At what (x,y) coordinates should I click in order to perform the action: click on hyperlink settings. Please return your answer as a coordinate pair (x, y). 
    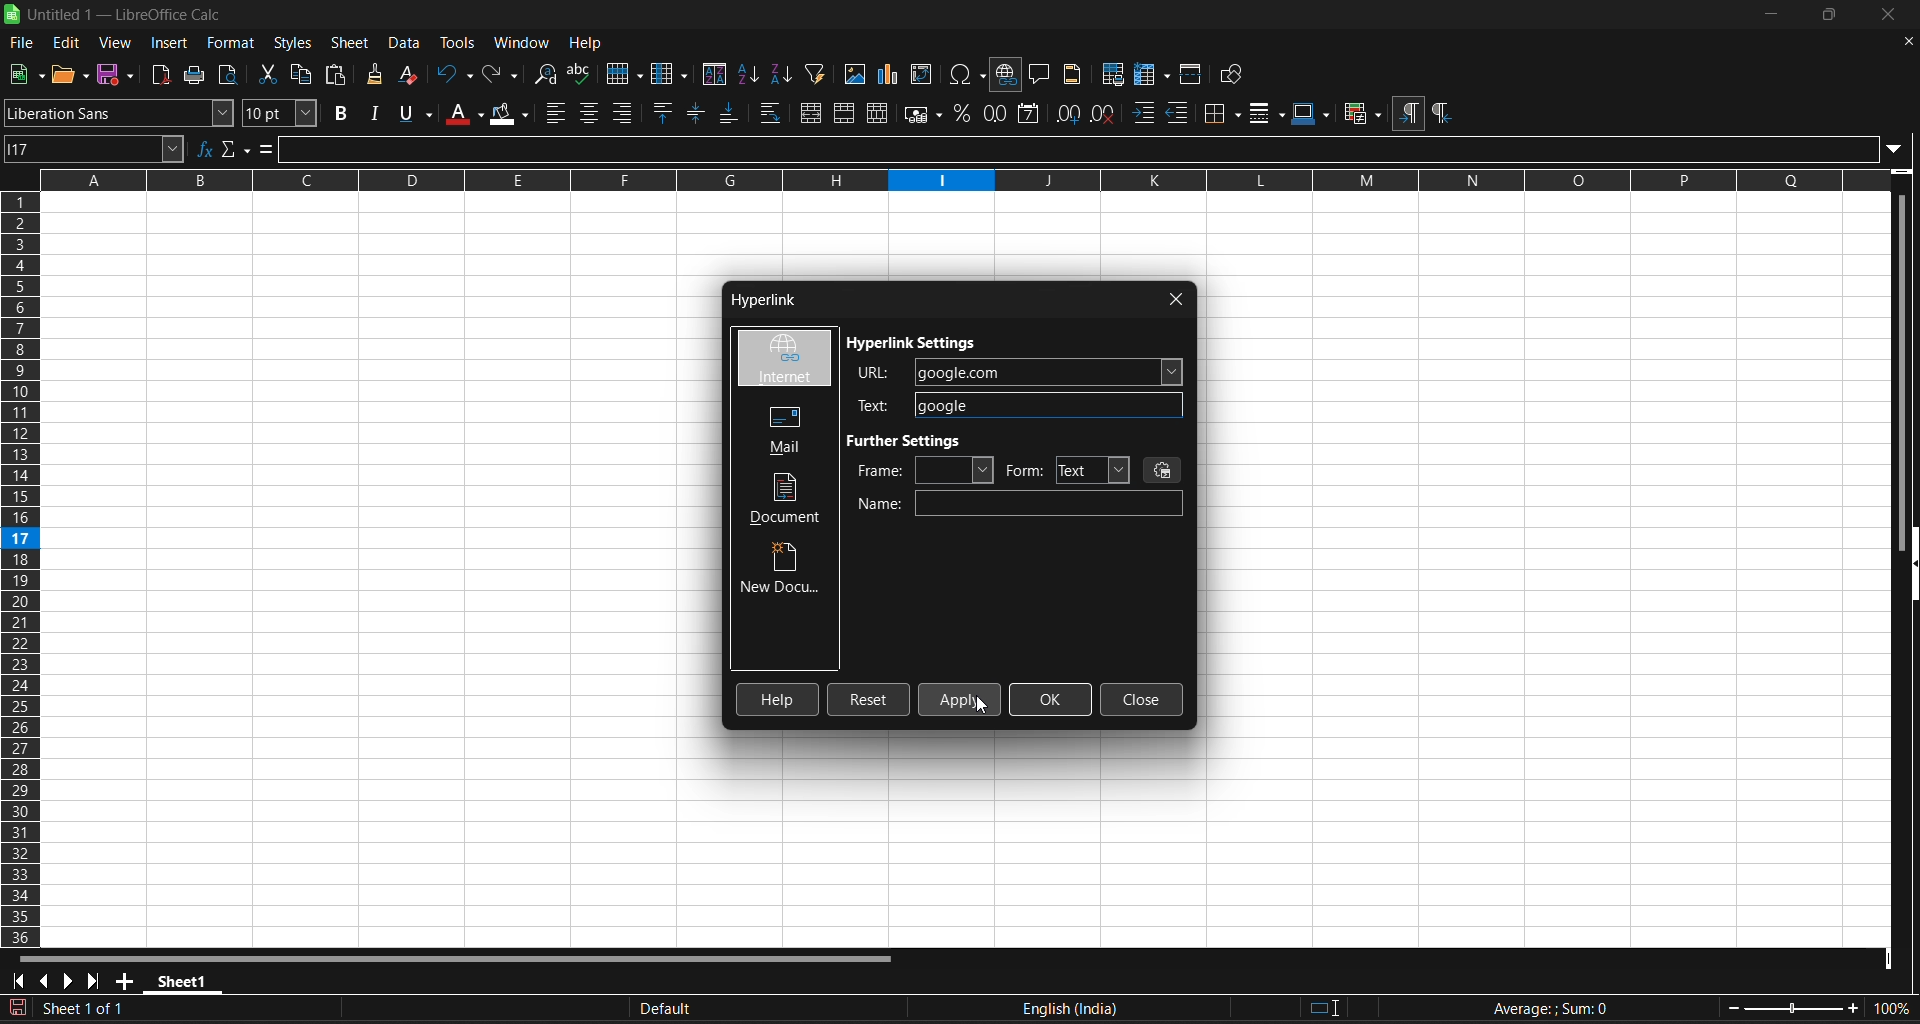
    Looking at the image, I should click on (915, 344).